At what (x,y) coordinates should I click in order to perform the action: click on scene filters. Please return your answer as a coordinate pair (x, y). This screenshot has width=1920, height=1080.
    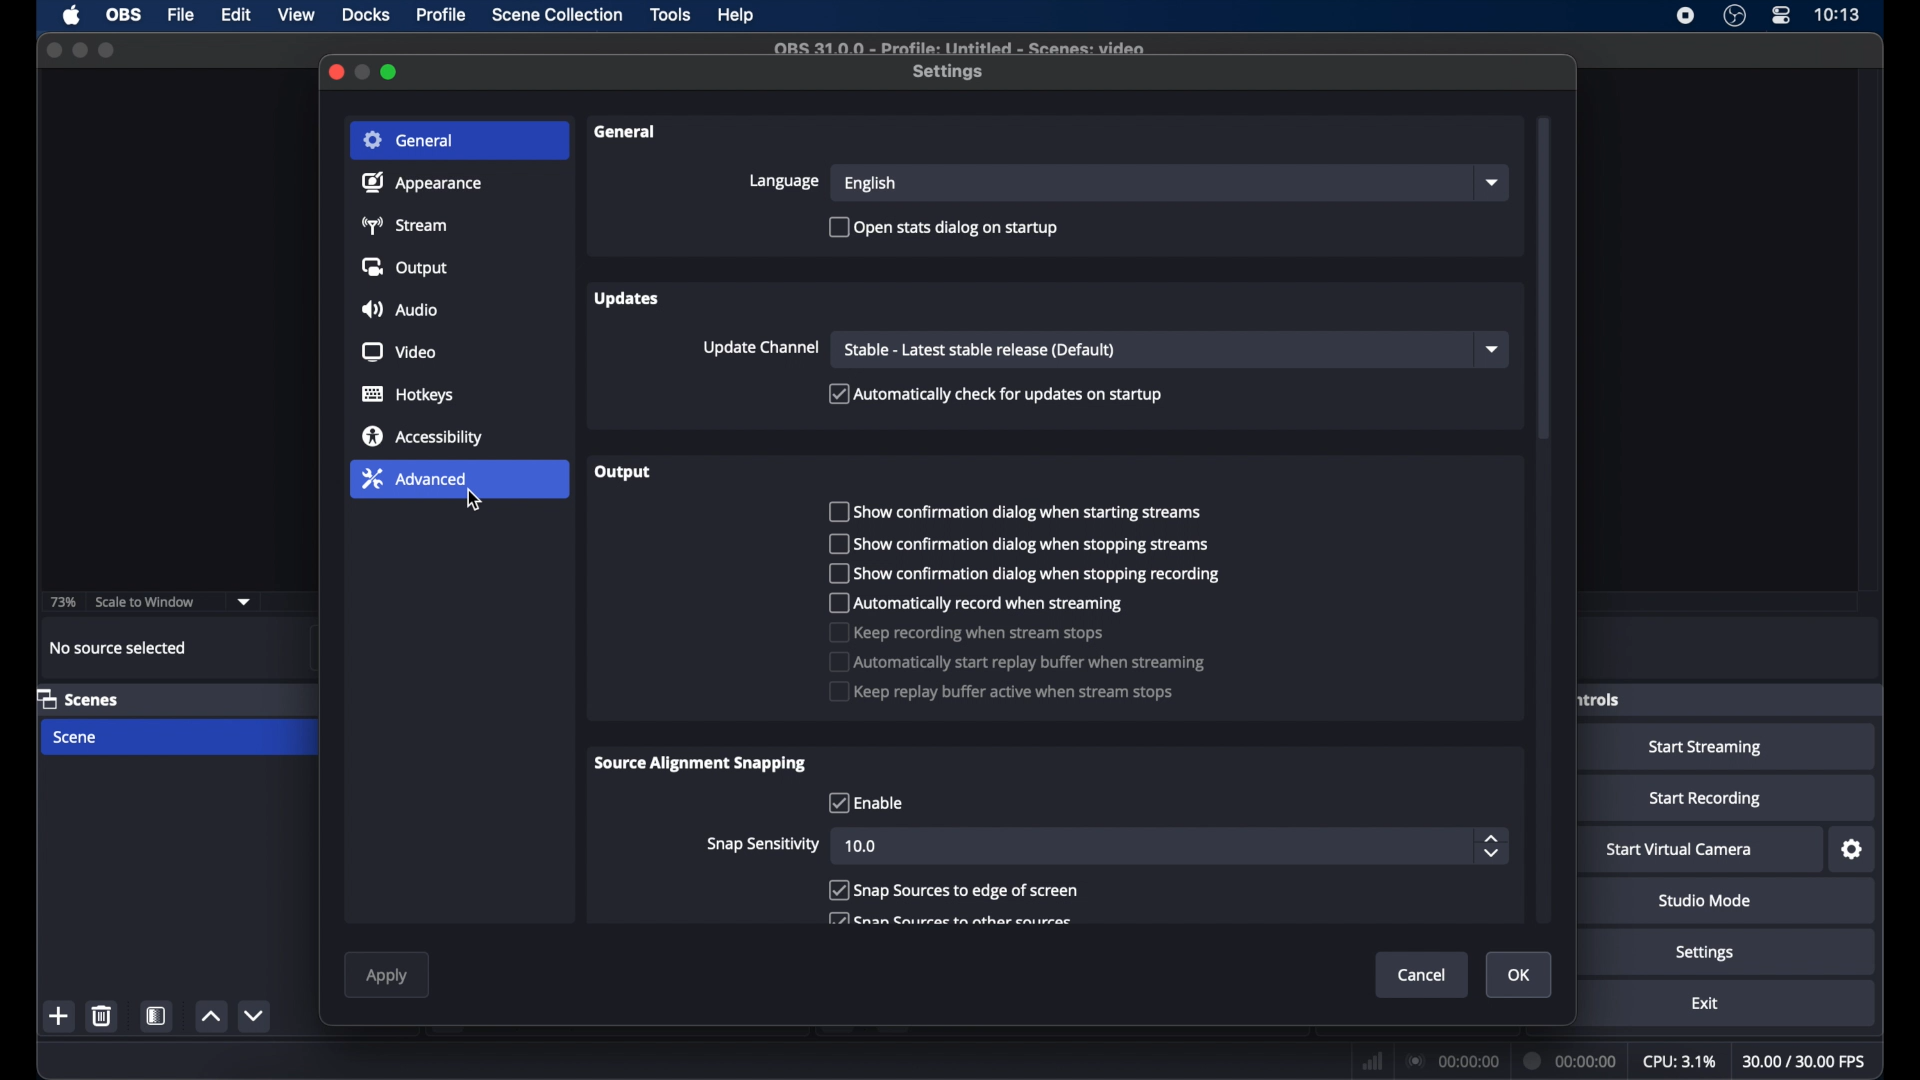
    Looking at the image, I should click on (158, 1016).